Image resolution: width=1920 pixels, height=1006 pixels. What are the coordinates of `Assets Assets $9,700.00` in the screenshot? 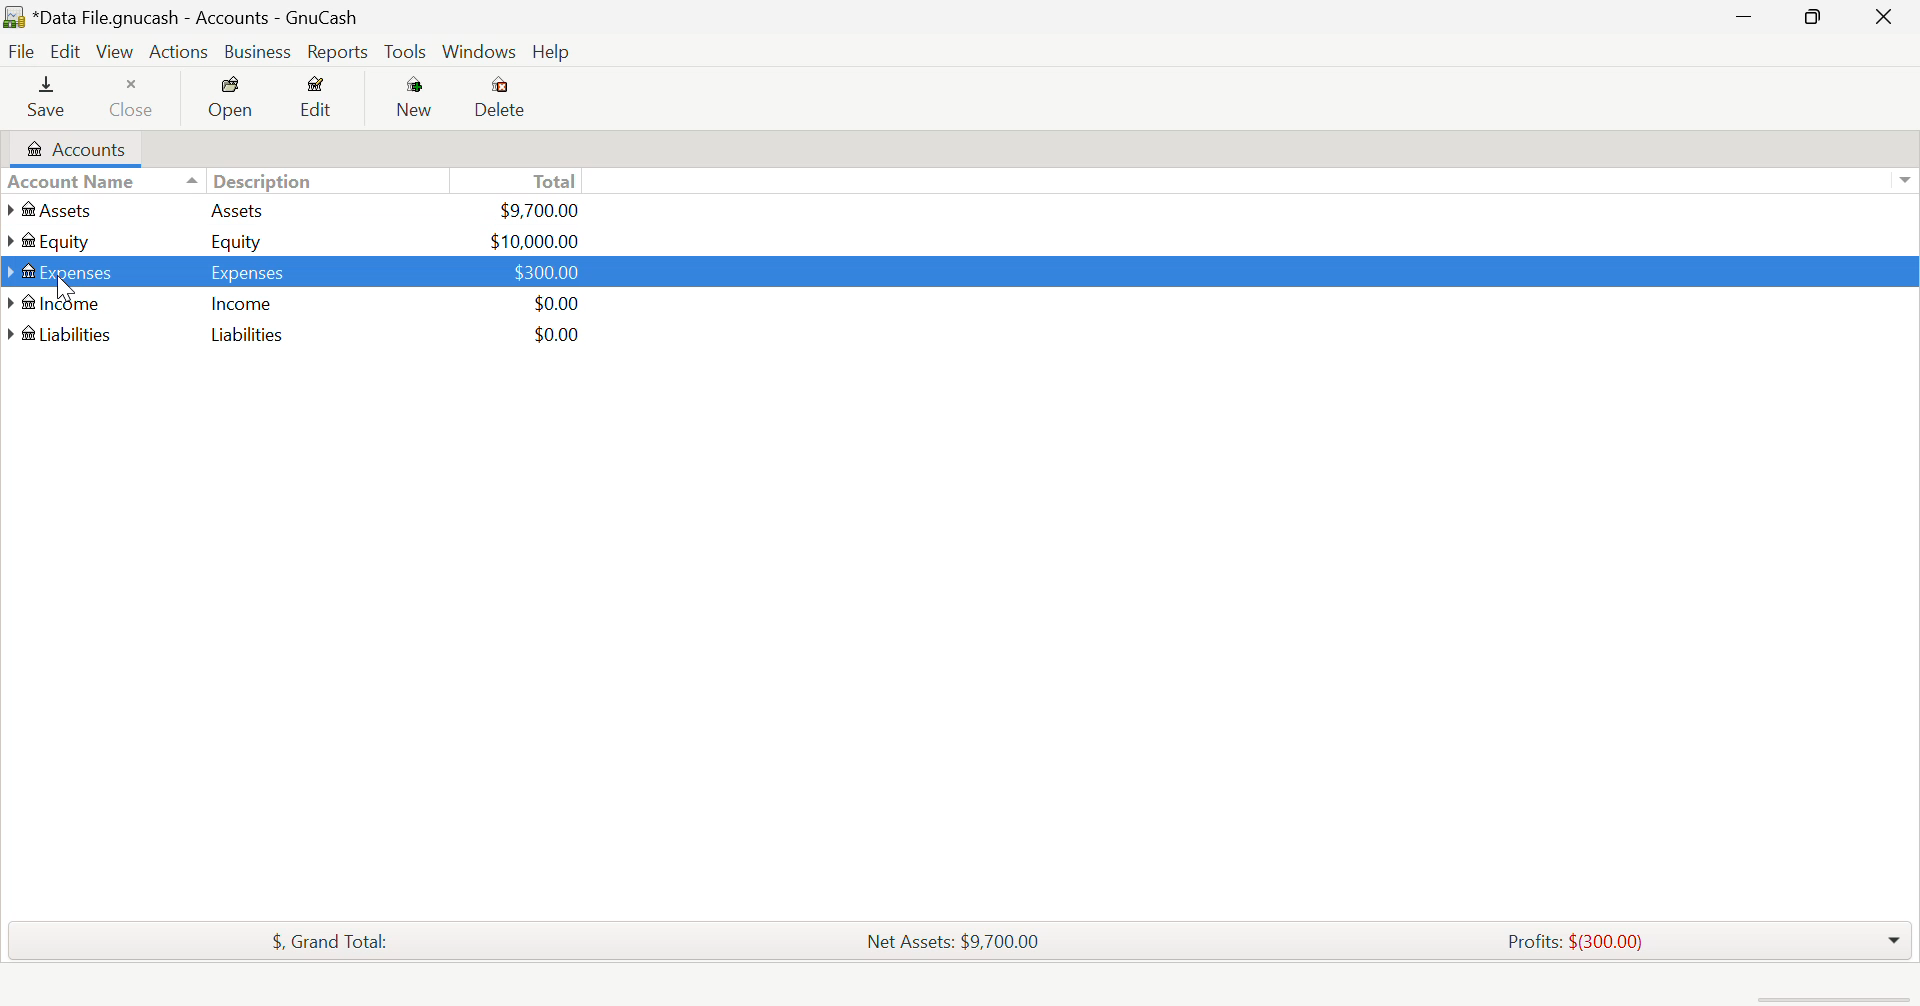 It's located at (293, 209).